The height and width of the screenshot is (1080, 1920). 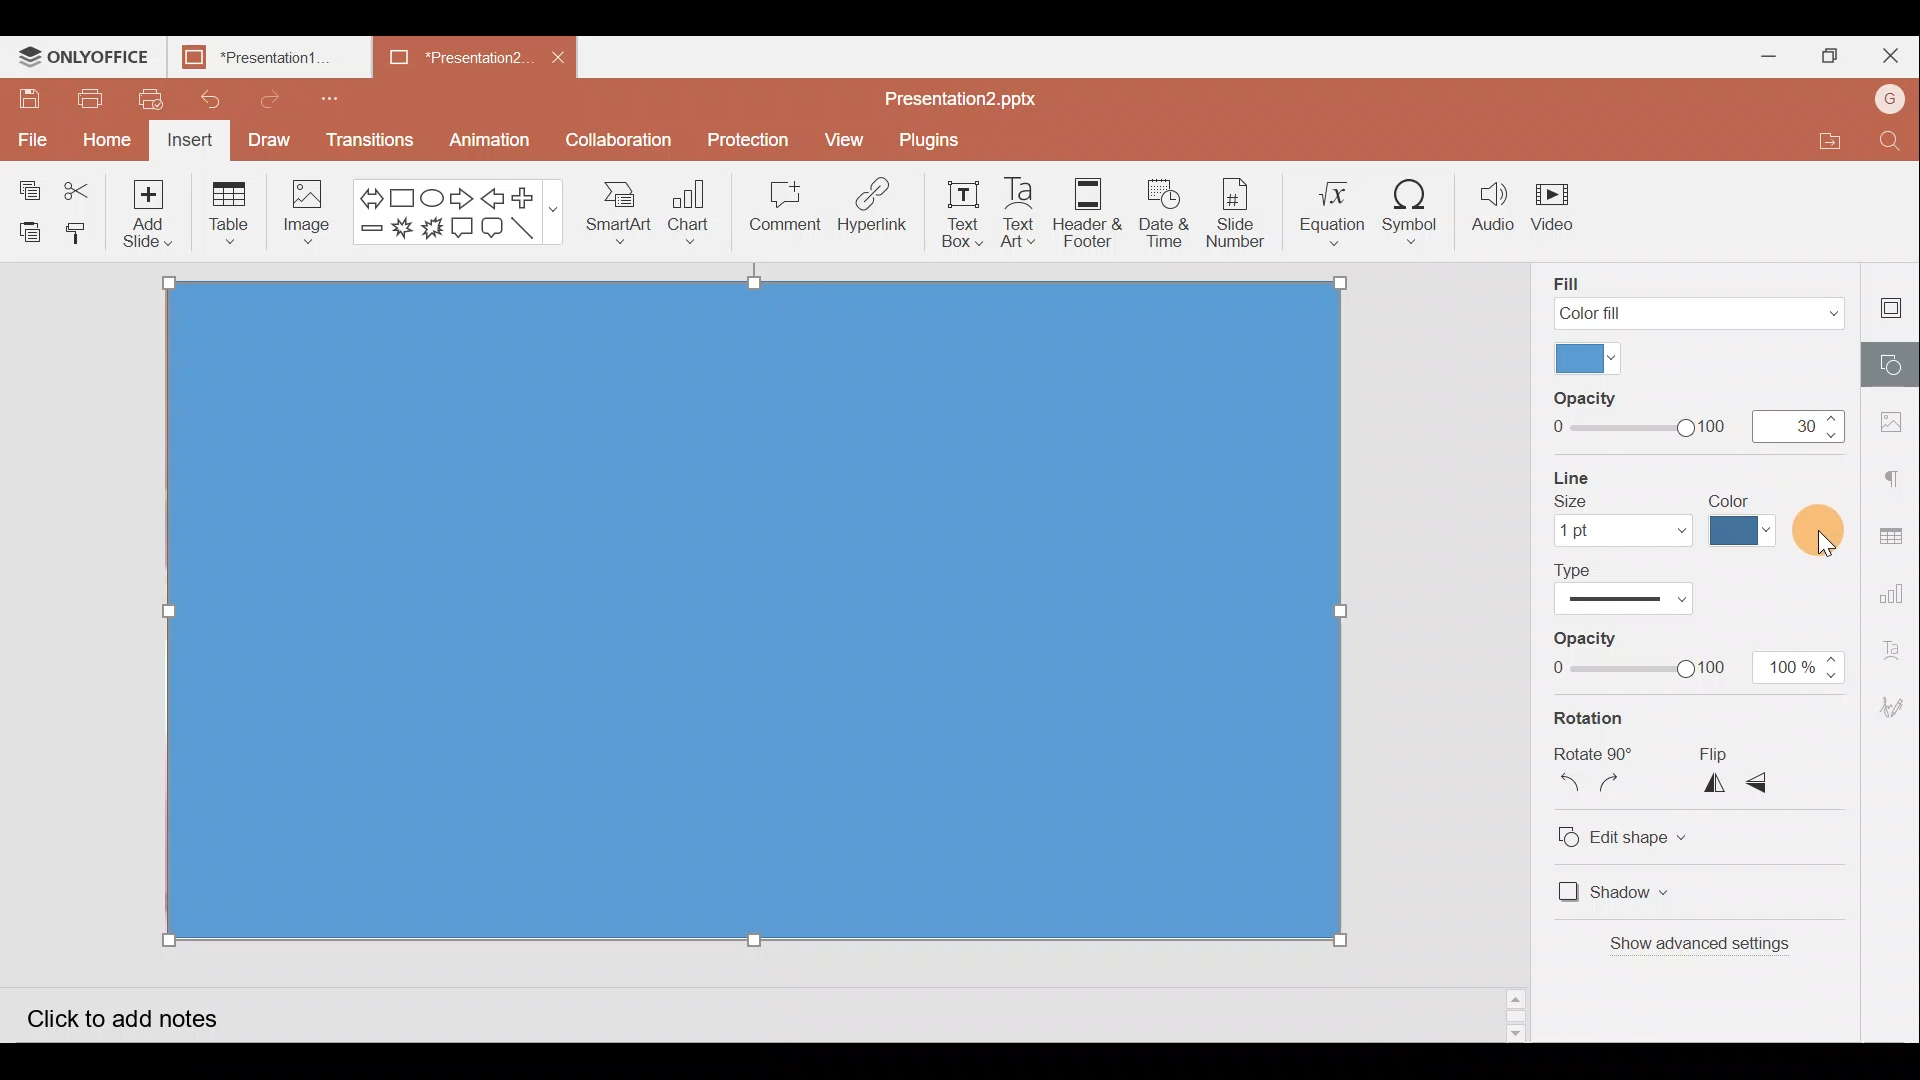 I want to click on Flip vertically, so click(x=1769, y=785).